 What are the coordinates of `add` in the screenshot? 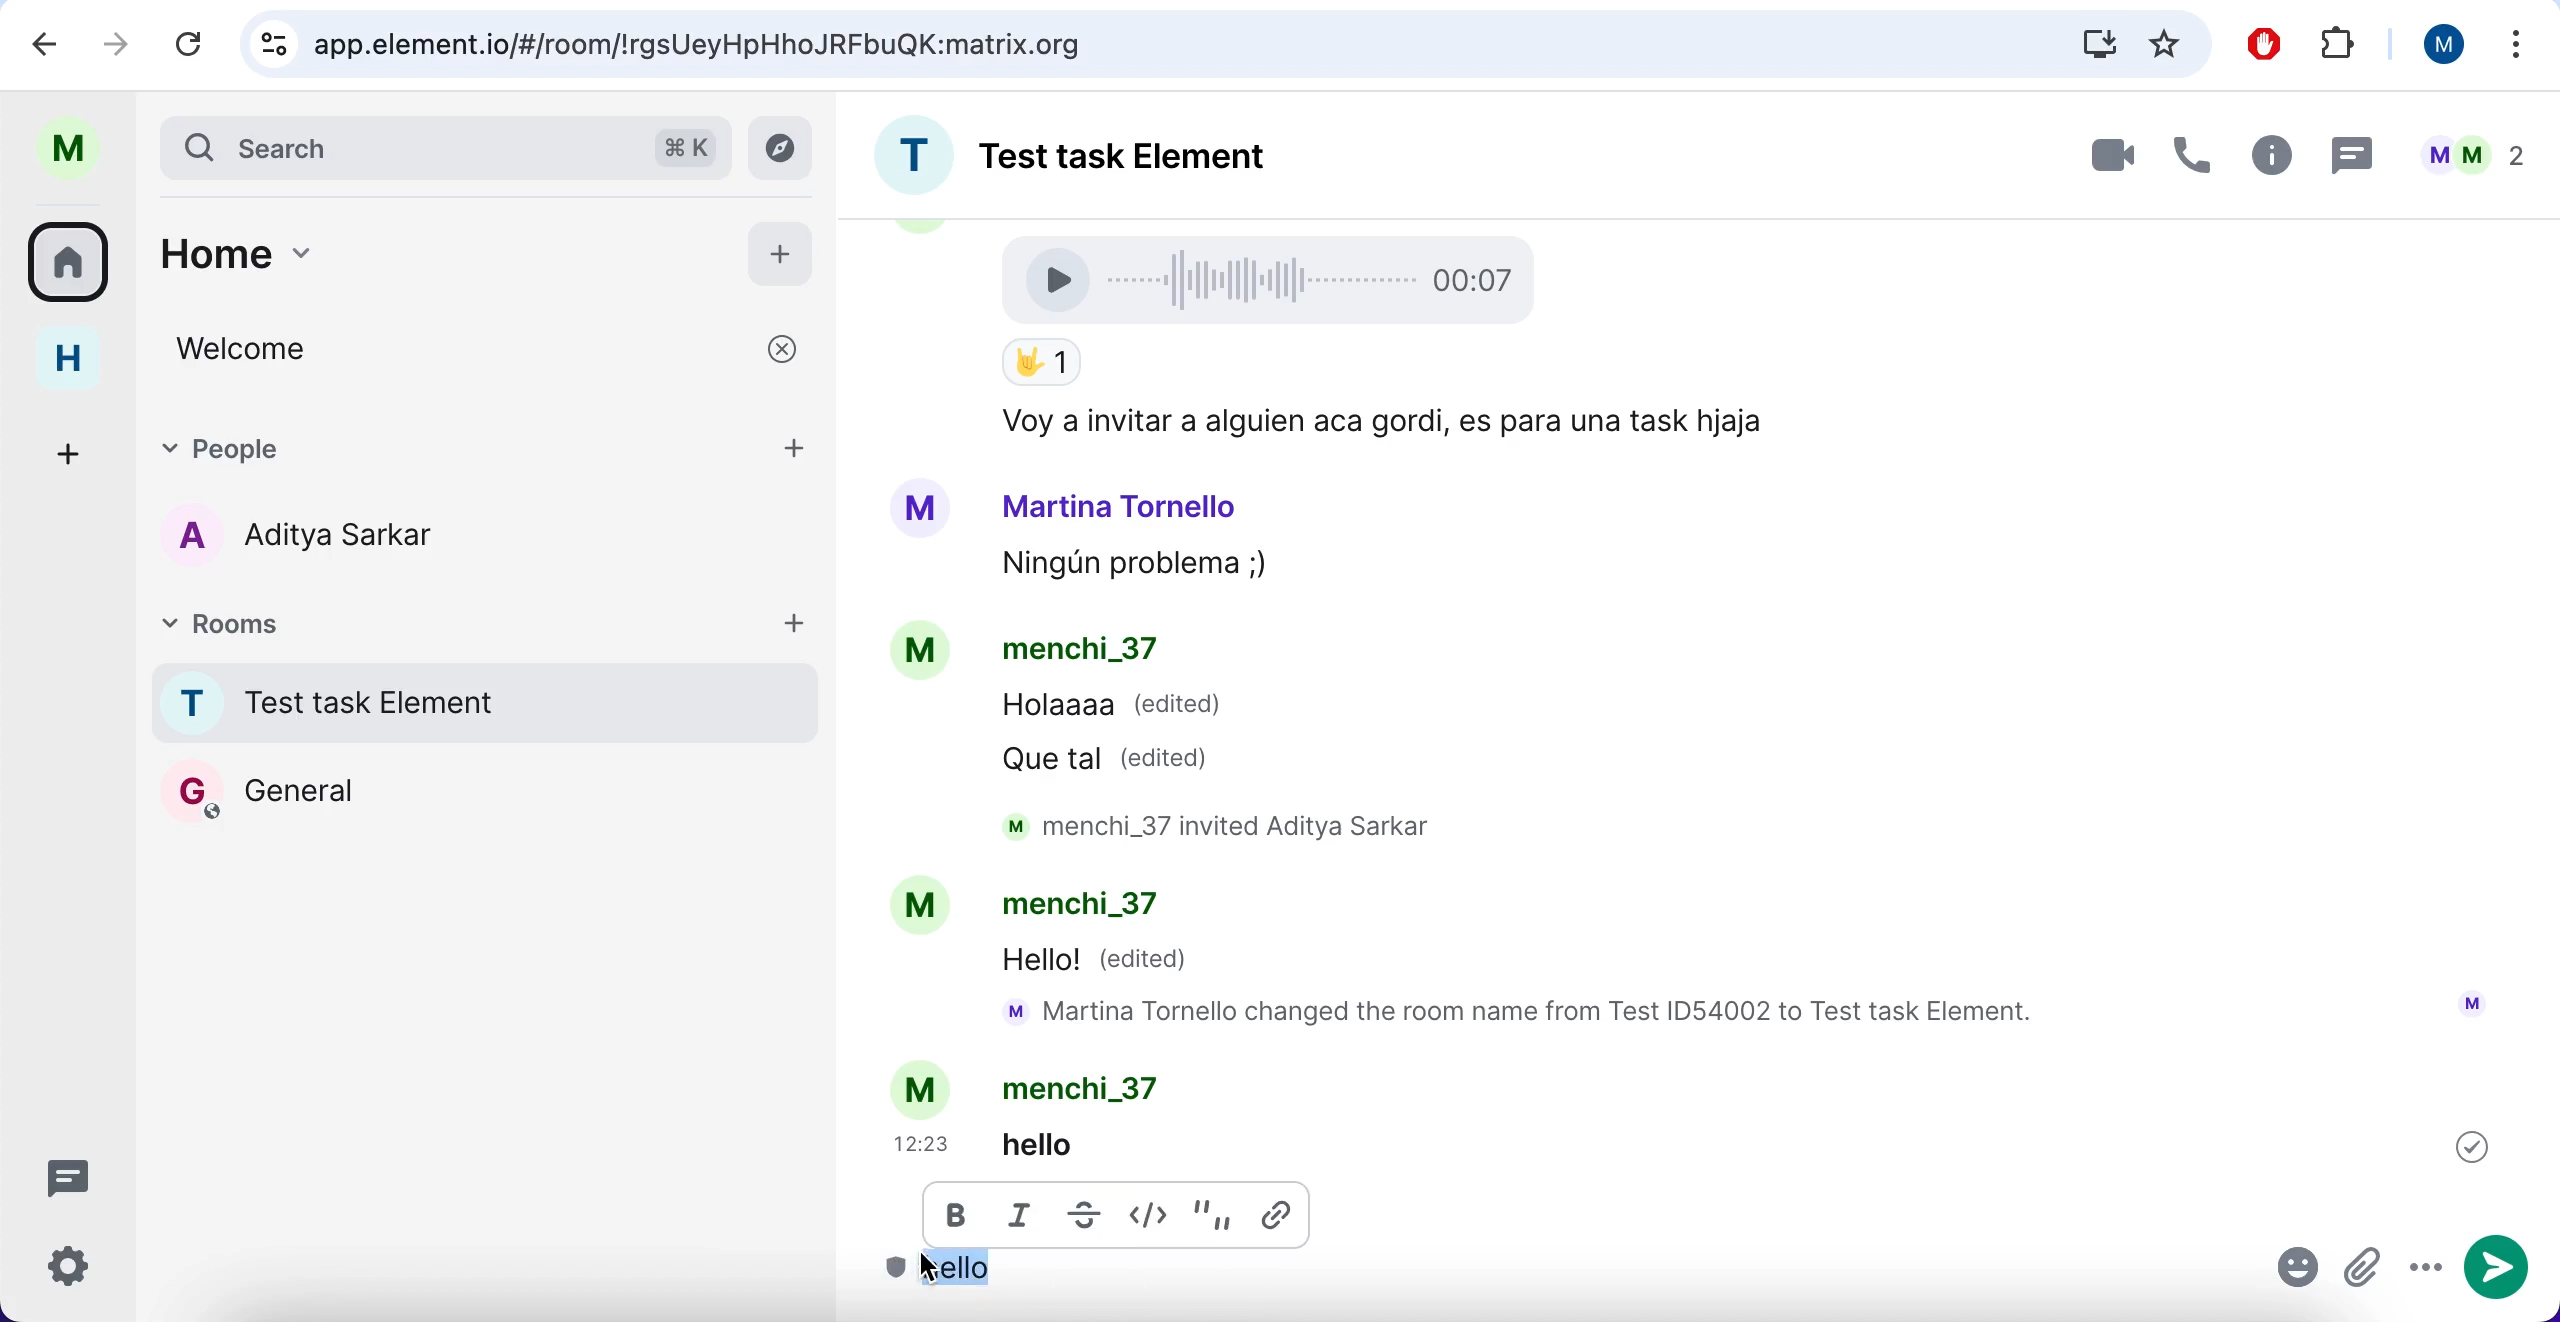 It's located at (797, 445).